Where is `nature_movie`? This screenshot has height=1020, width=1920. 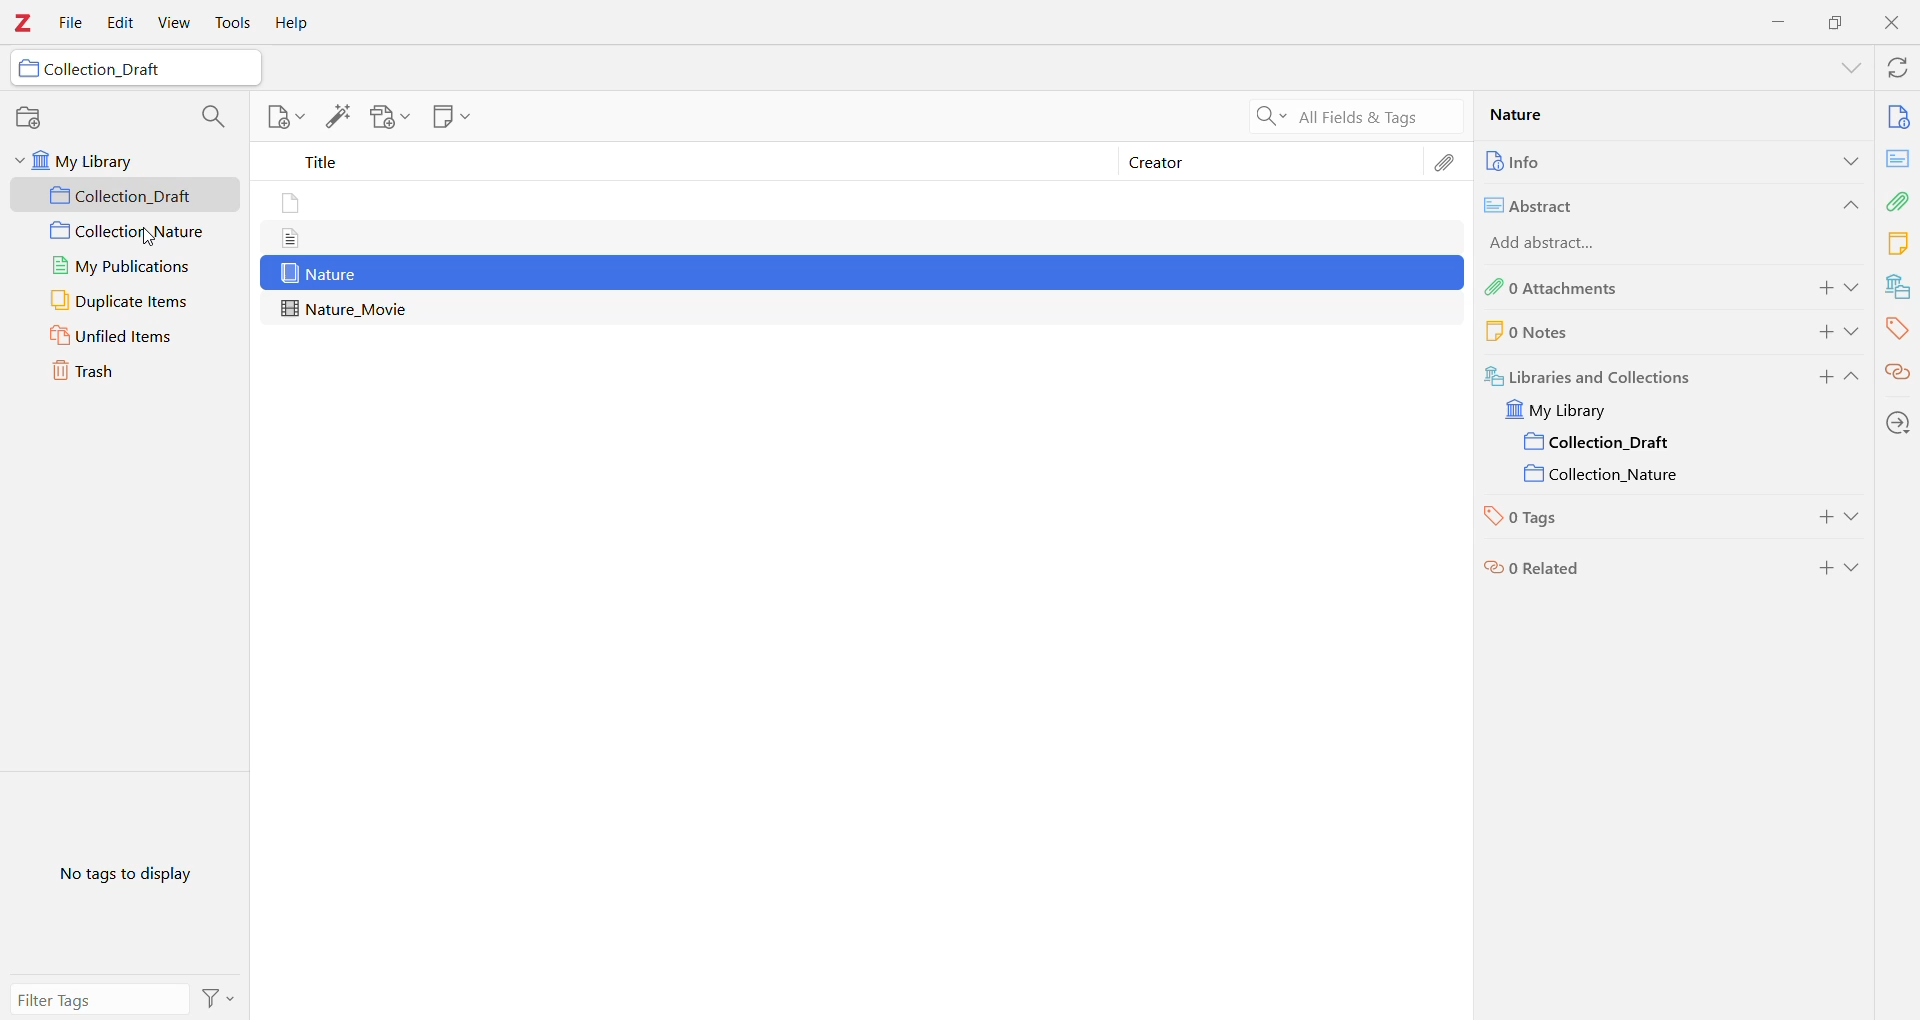 nature_movie is located at coordinates (346, 308).